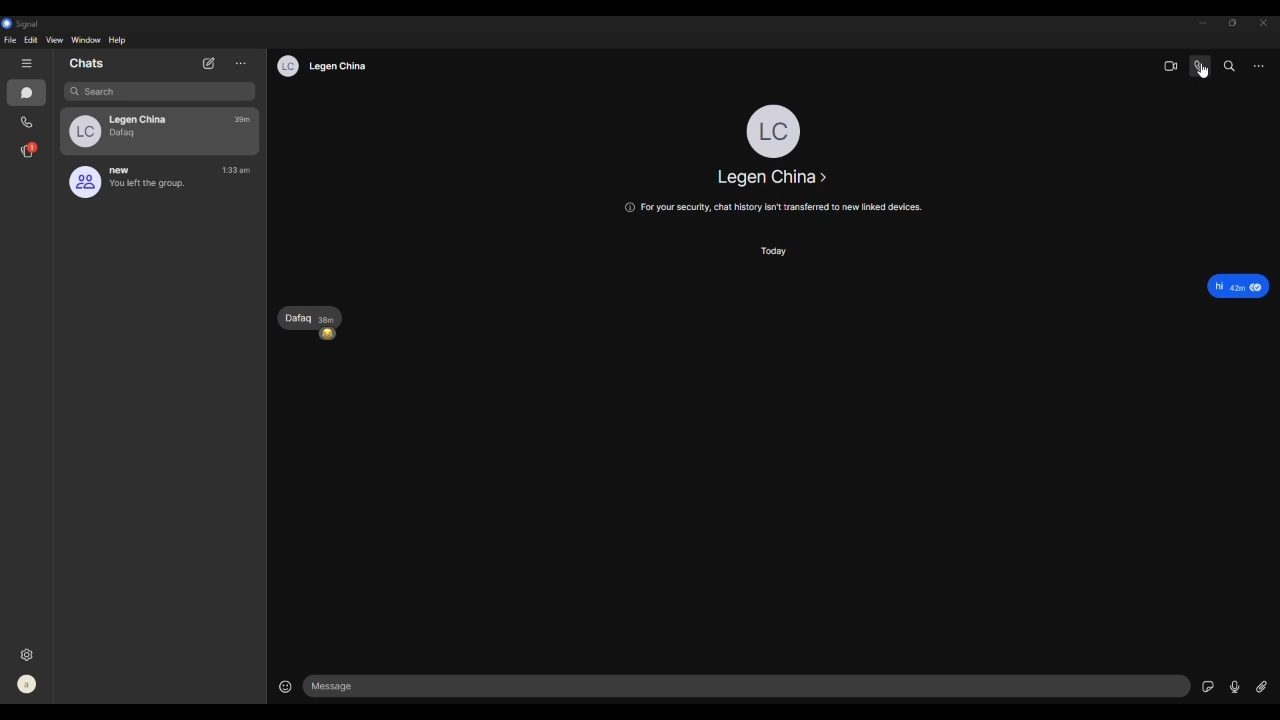  Describe the element at coordinates (744, 686) in the screenshot. I see `type message` at that location.